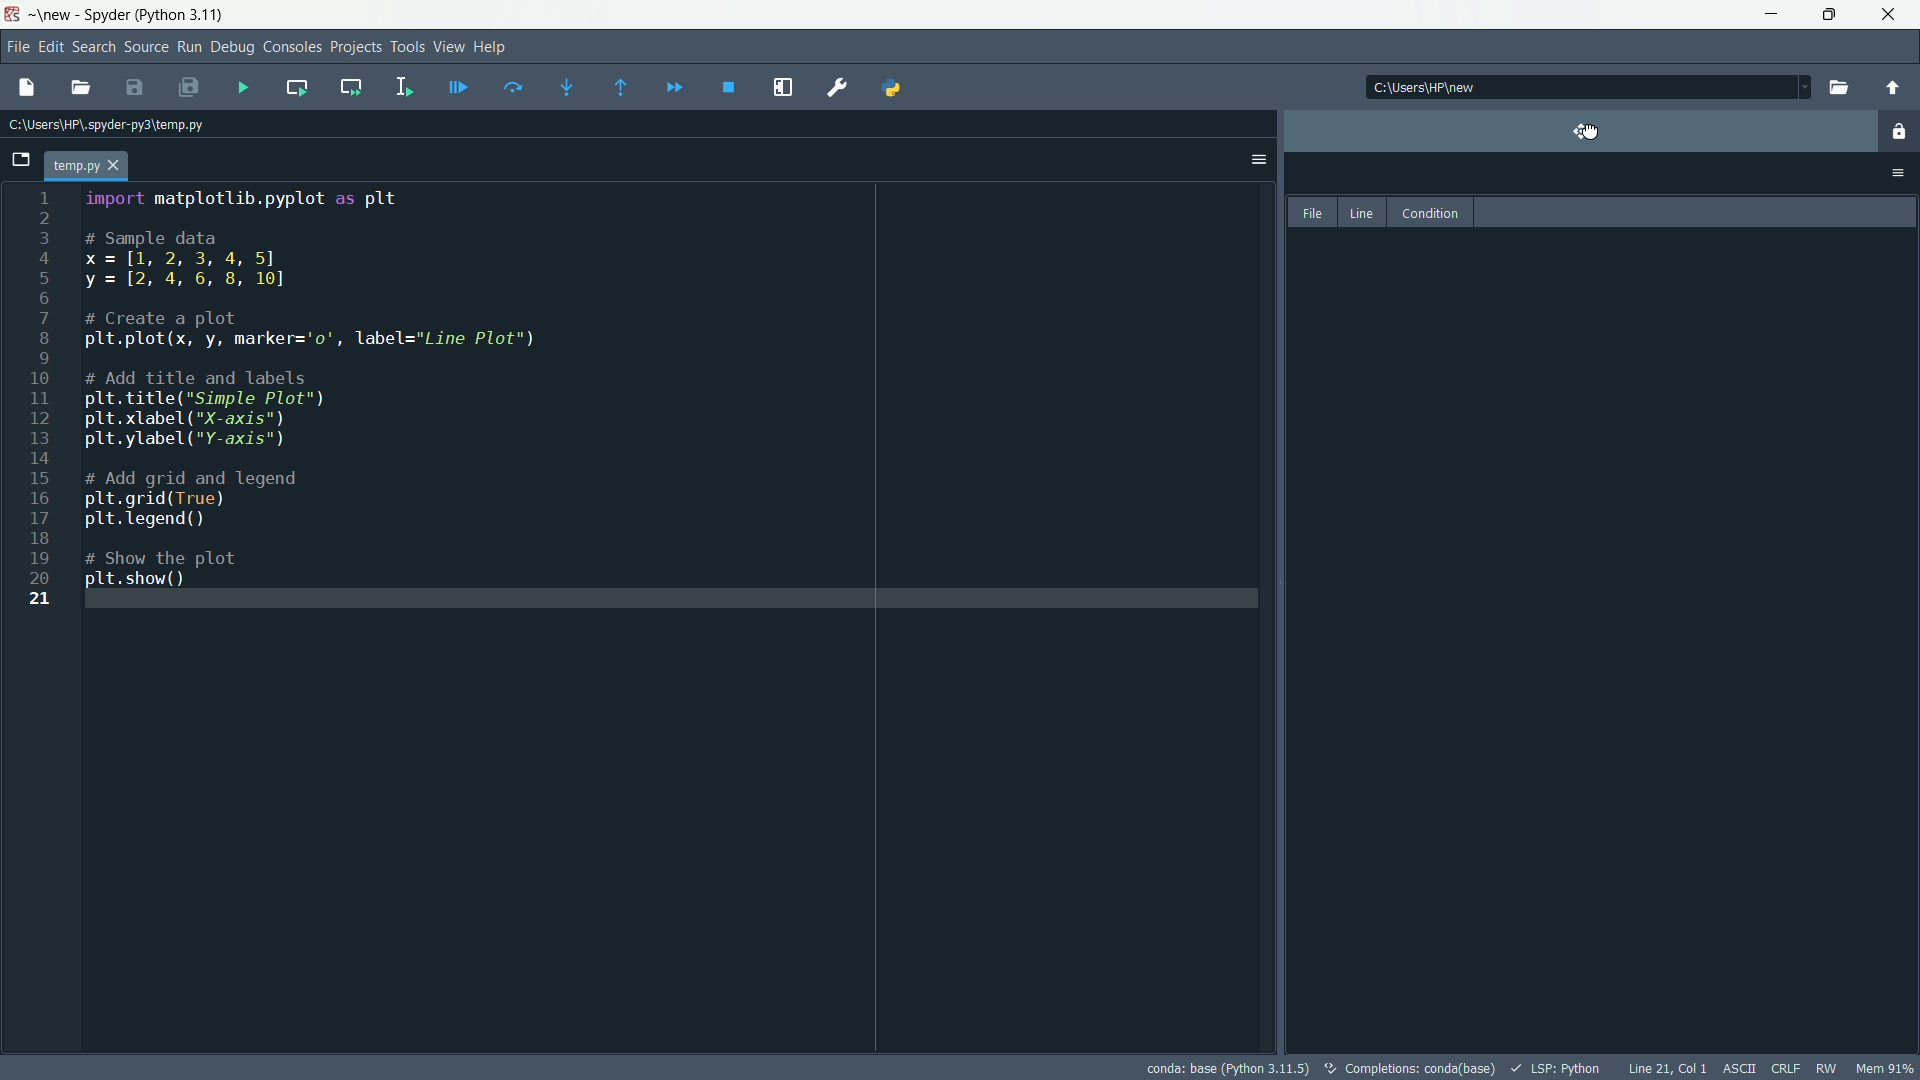 The width and height of the screenshot is (1920, 1080). What do you see at coordinates (786, 87) in the screenshot?
I see `maximize current pane` at bounding box center [786, 87].